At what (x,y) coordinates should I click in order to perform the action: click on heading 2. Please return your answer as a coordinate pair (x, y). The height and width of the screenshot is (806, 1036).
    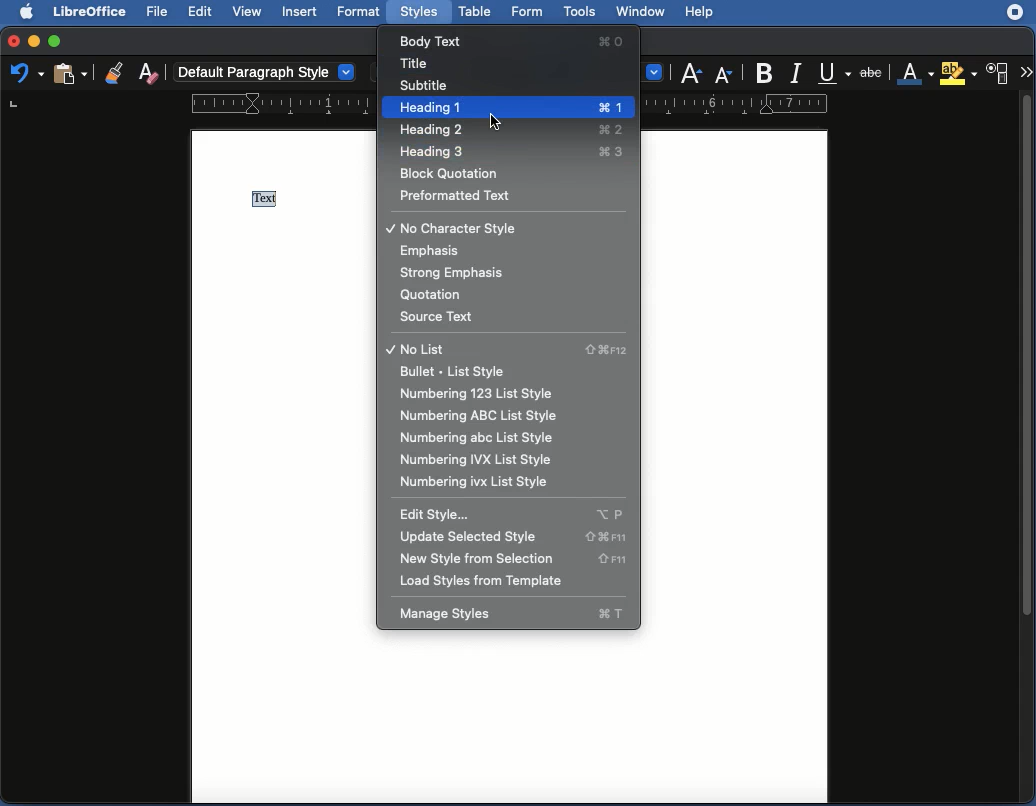
    Looking at the image, I should click on (508, 130).